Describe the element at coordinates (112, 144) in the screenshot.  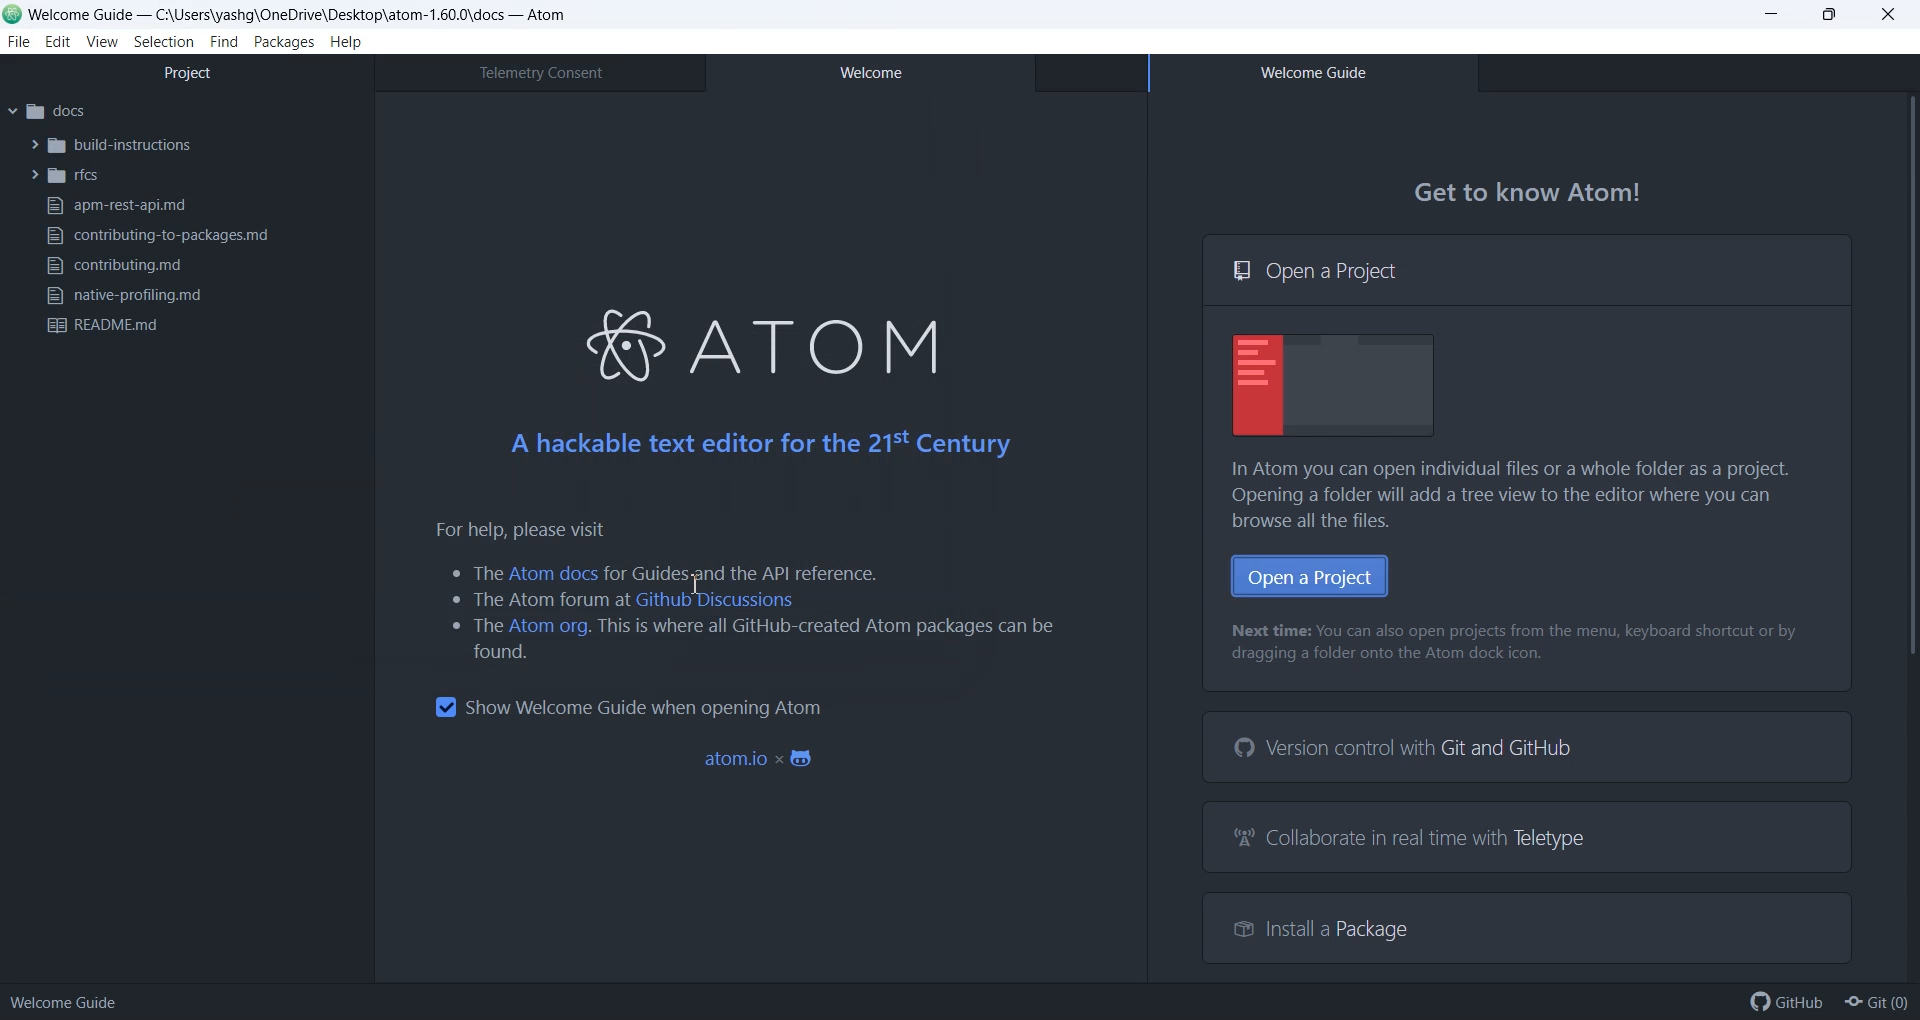
I see `build-instructions` at that location.